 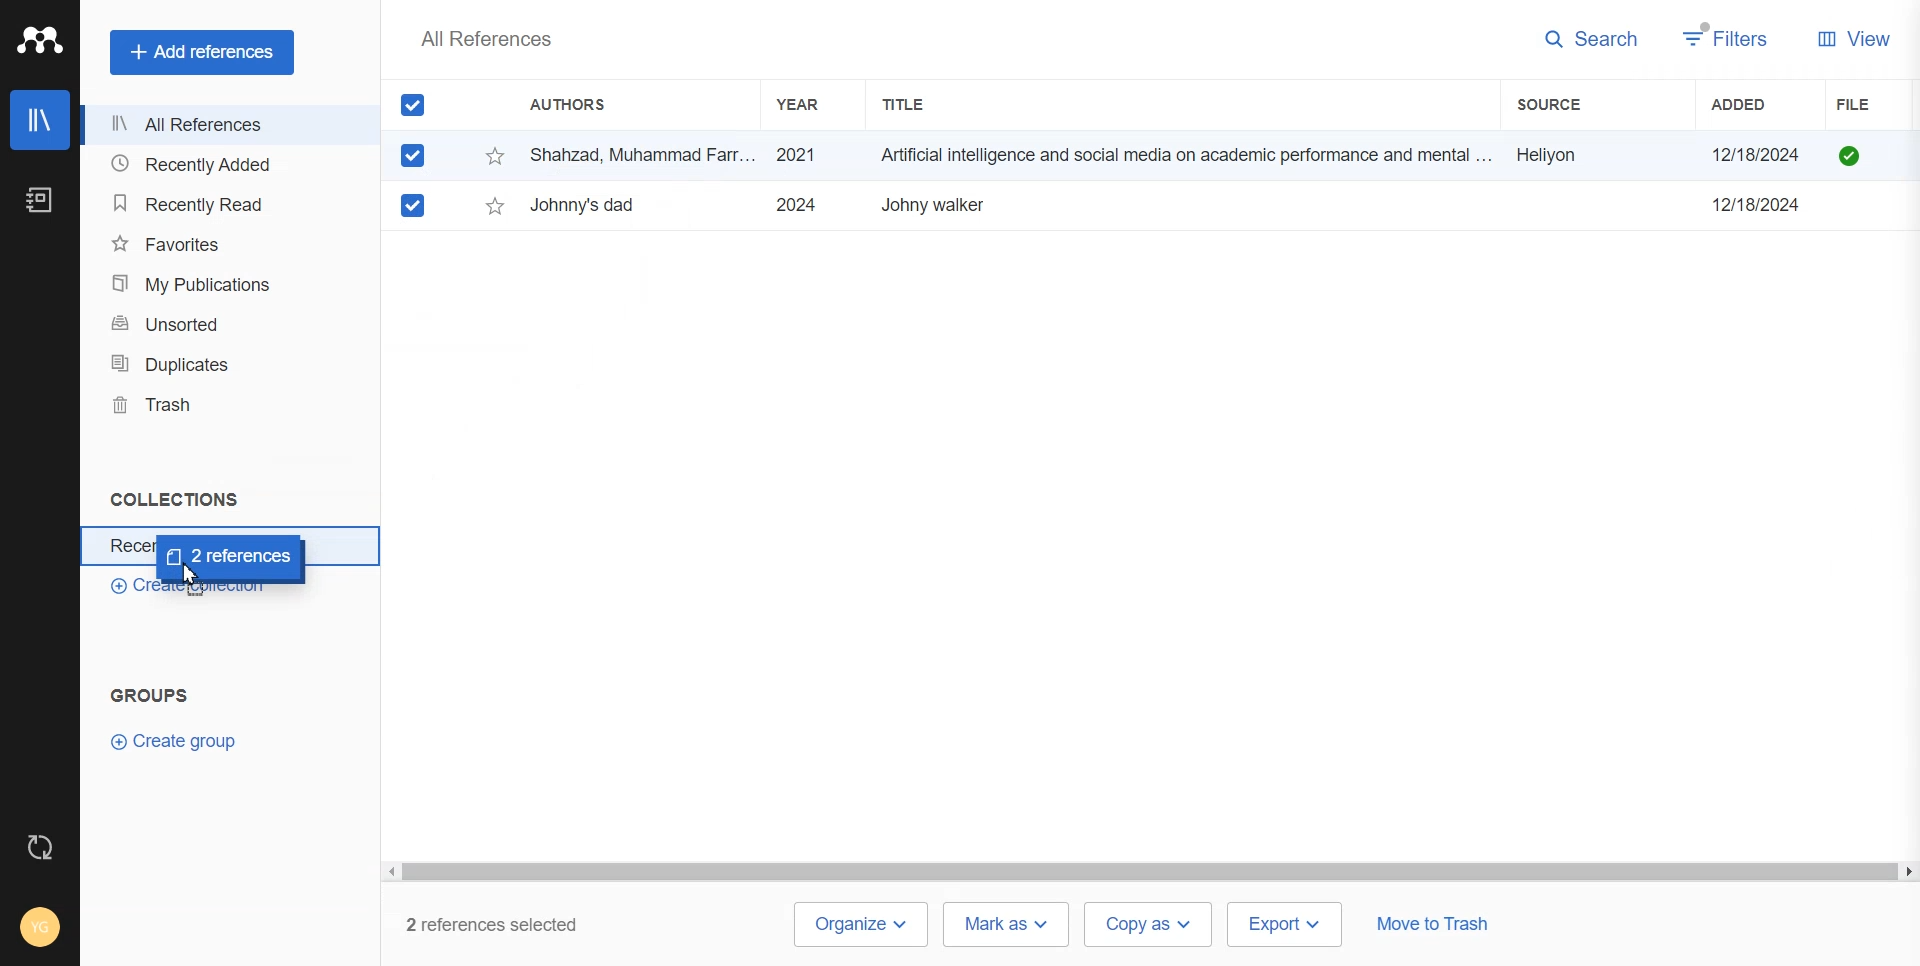 What do you see at coordinates (183, 740) in the screenshot?
I see `Create Group` at bounding box center [183, 740].